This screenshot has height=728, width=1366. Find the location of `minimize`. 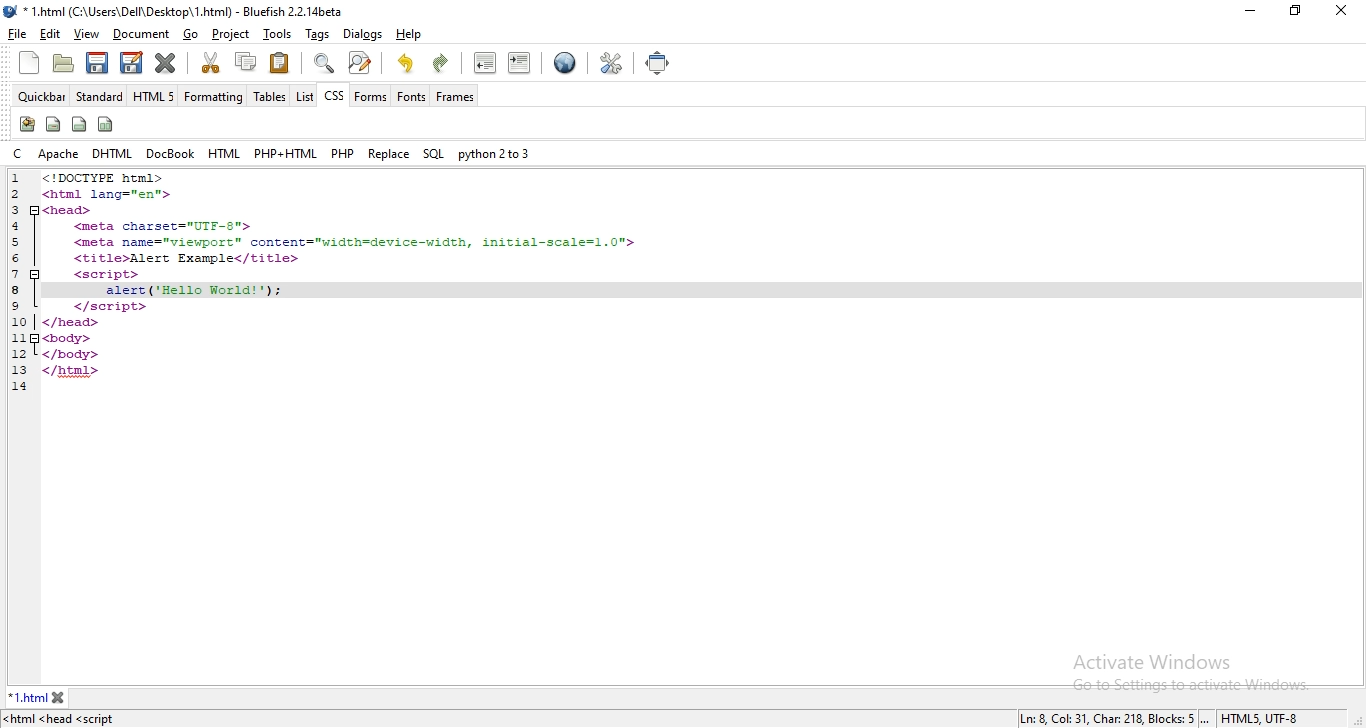

minimize is located at coordinates (1249, 11).